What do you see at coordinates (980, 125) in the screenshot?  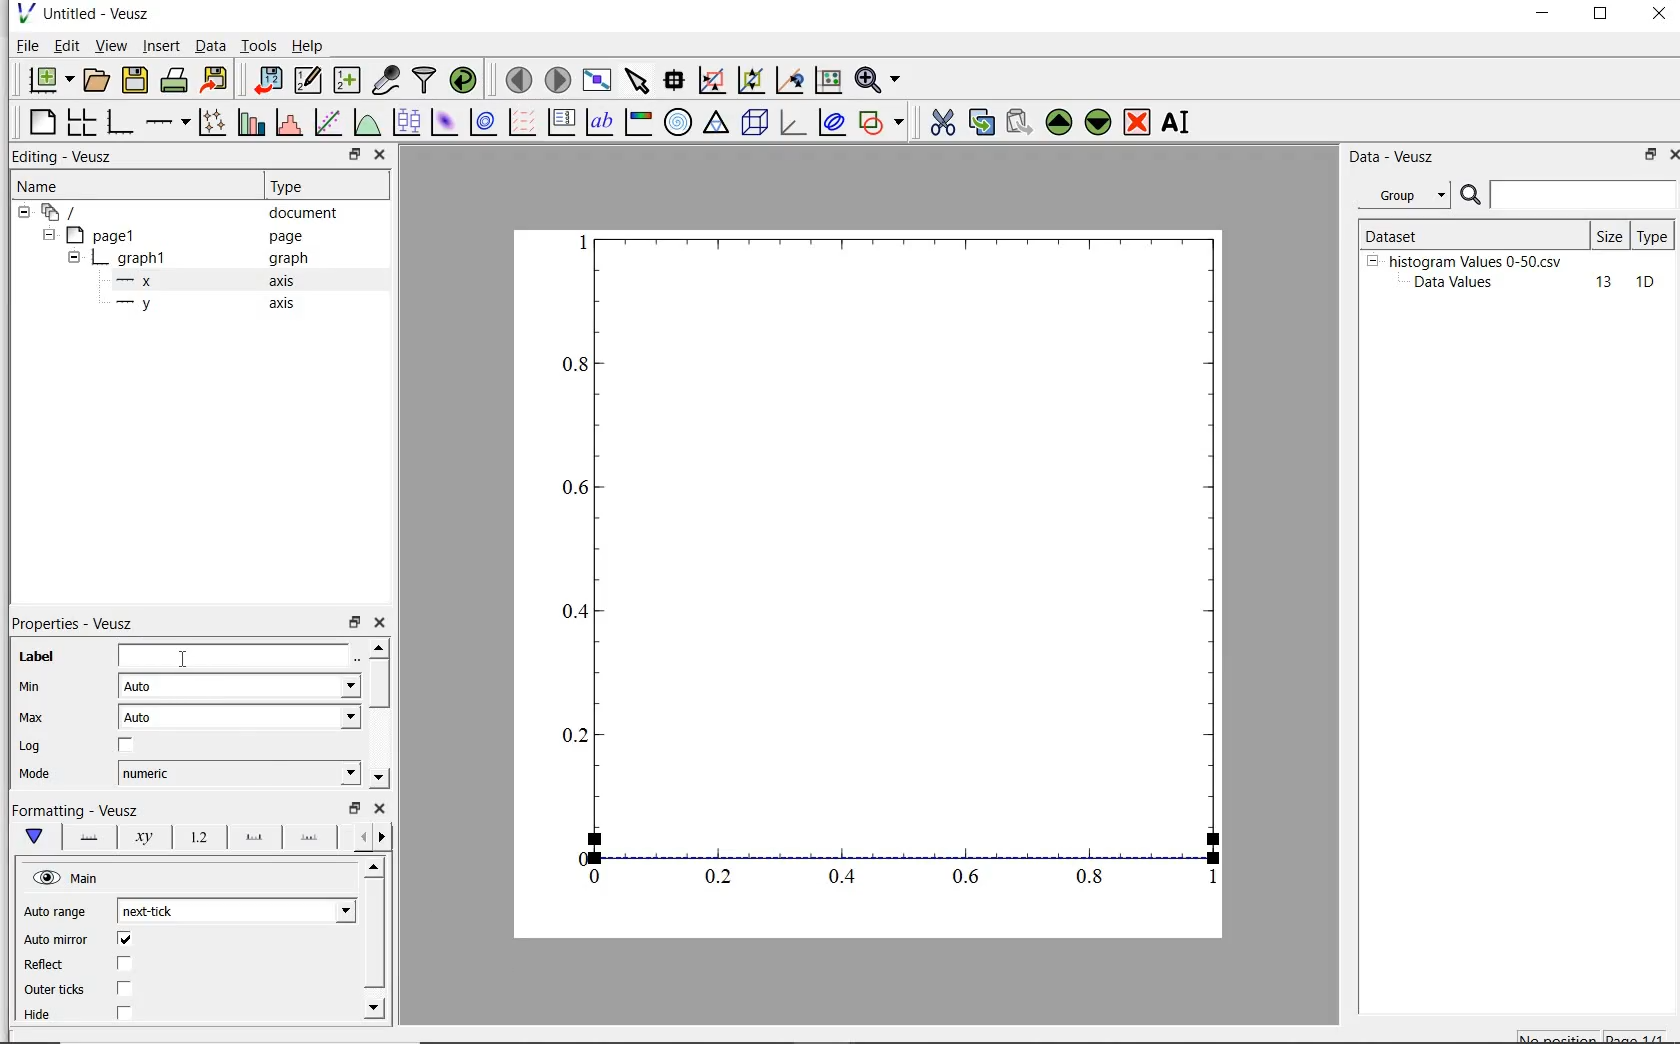 I see `copy the selected widget` at bounding box center [980, 125].